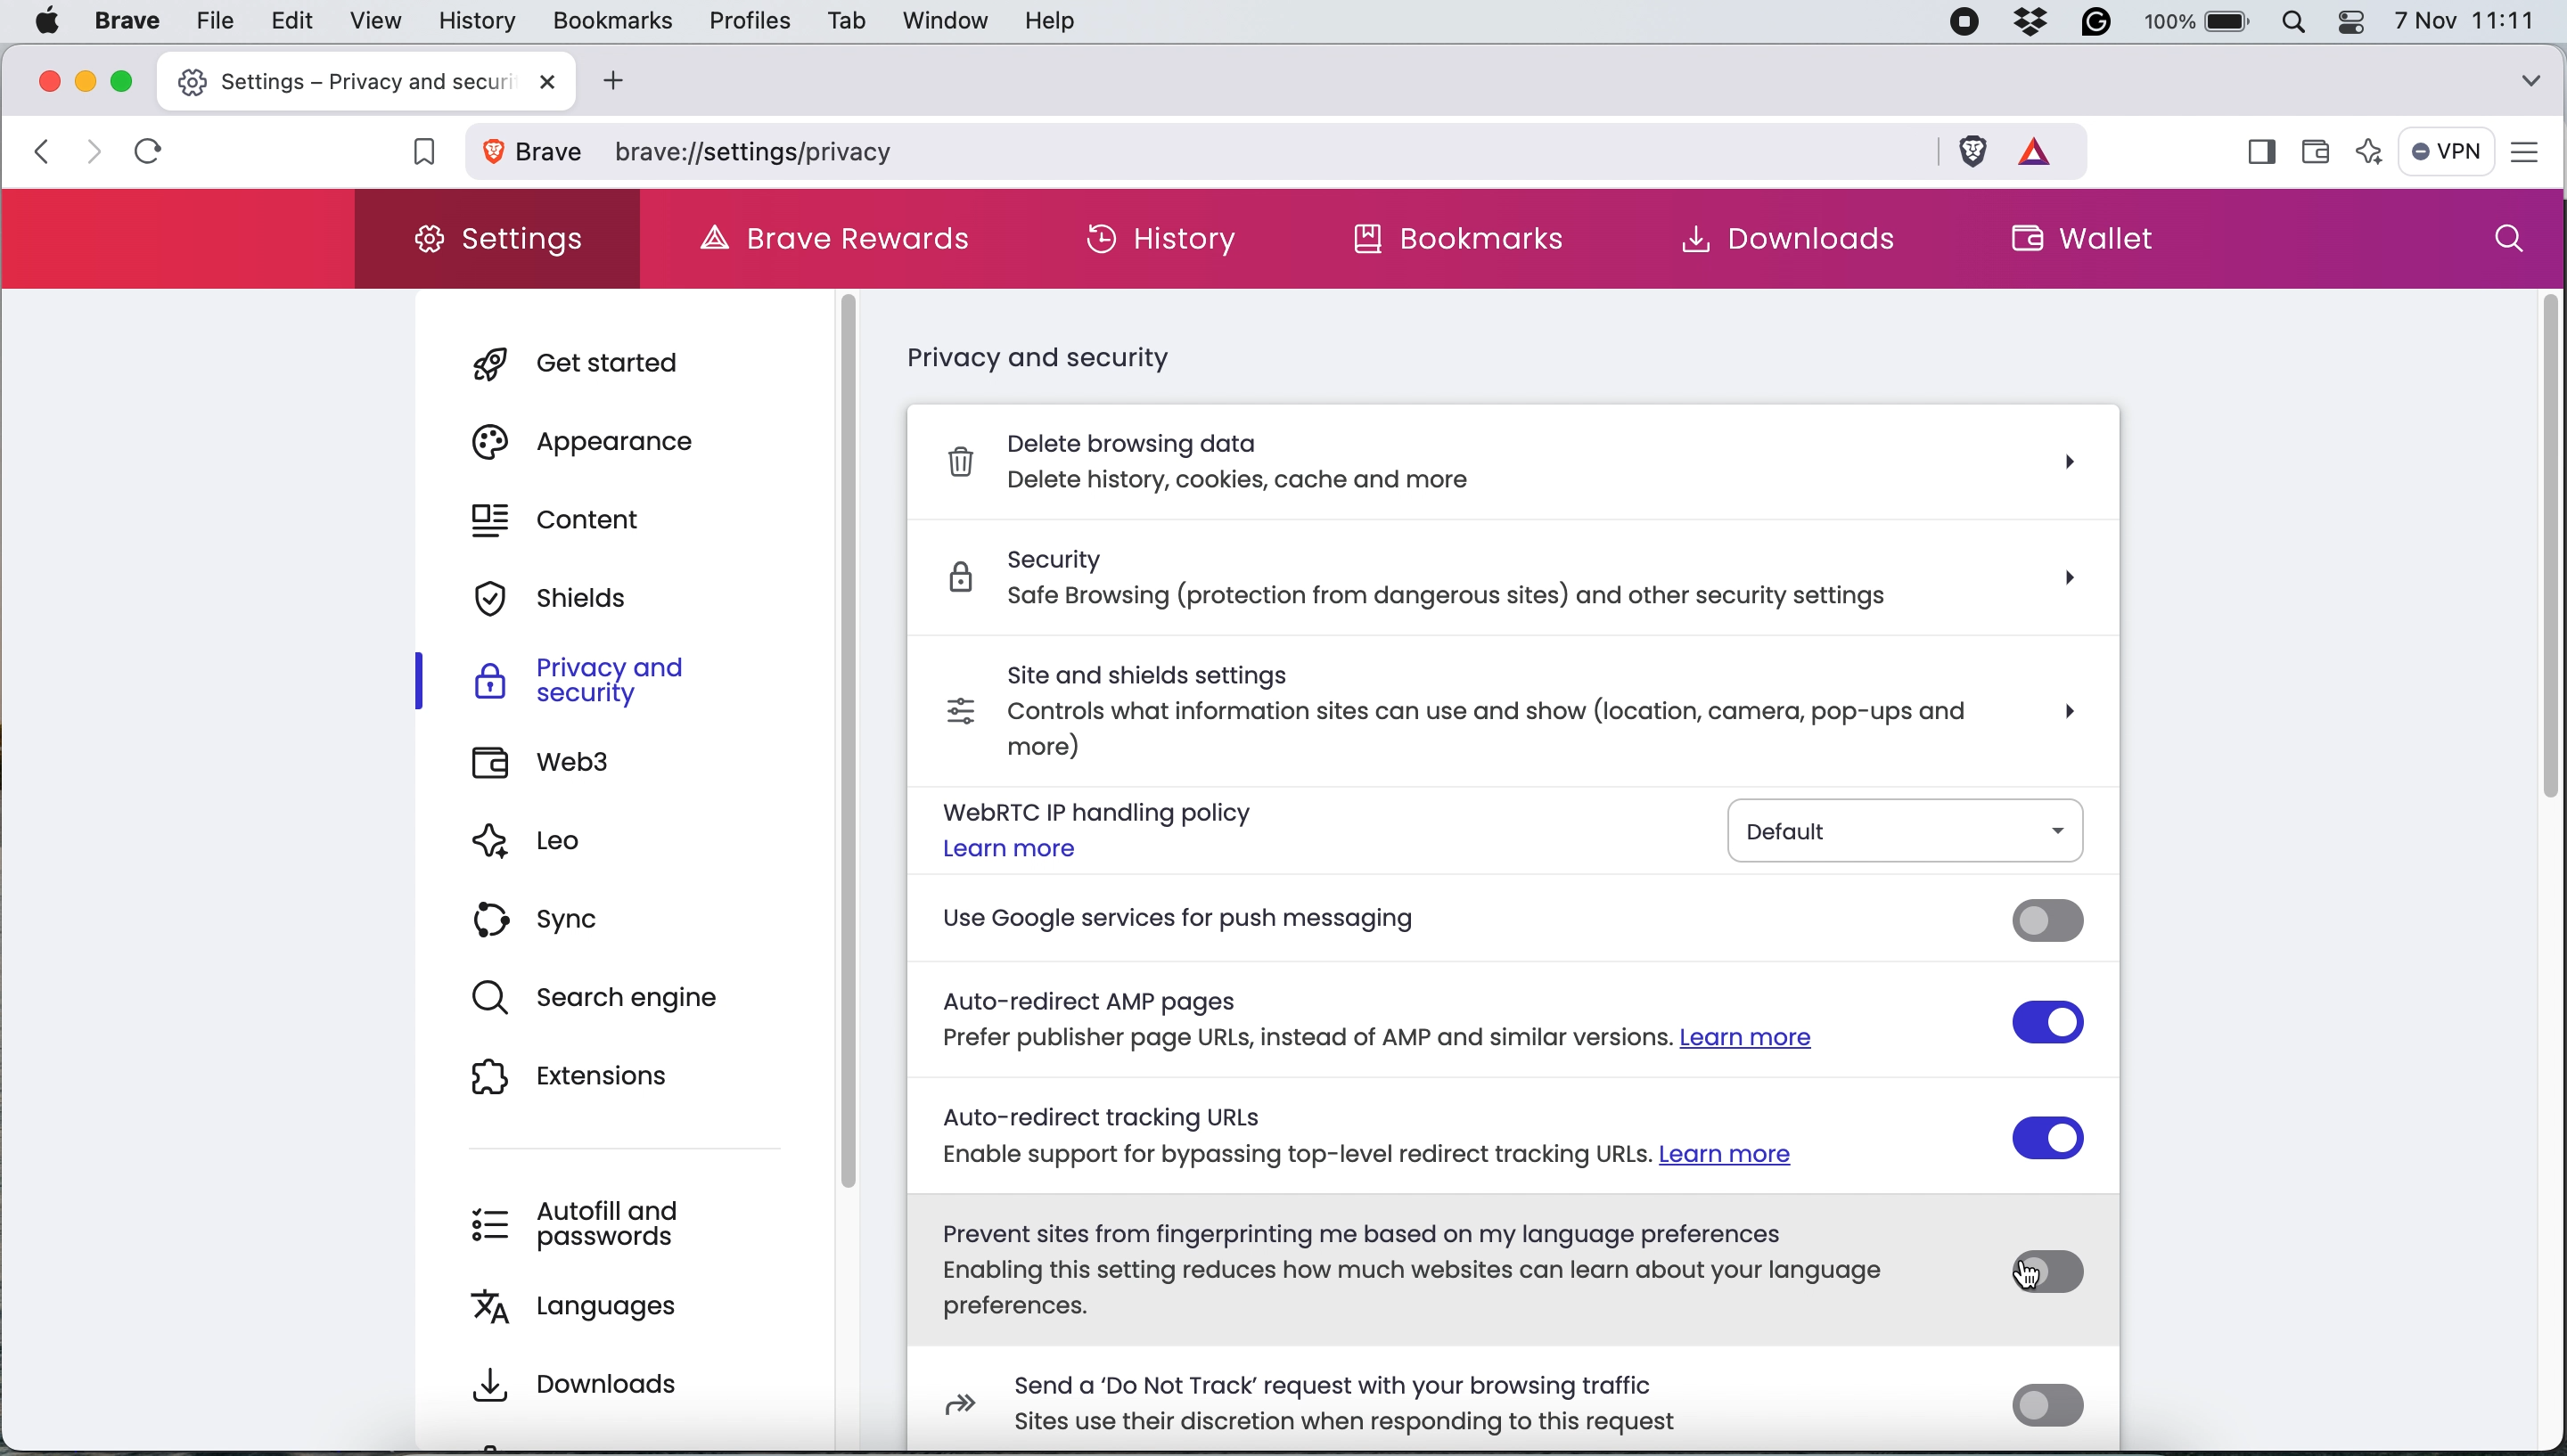 The width and height of the screenshot is (2567, 1456). What do you see at coordinates (2116, 243) in the screenshot?
I see `wallet` at bounding box center [2116, 243].